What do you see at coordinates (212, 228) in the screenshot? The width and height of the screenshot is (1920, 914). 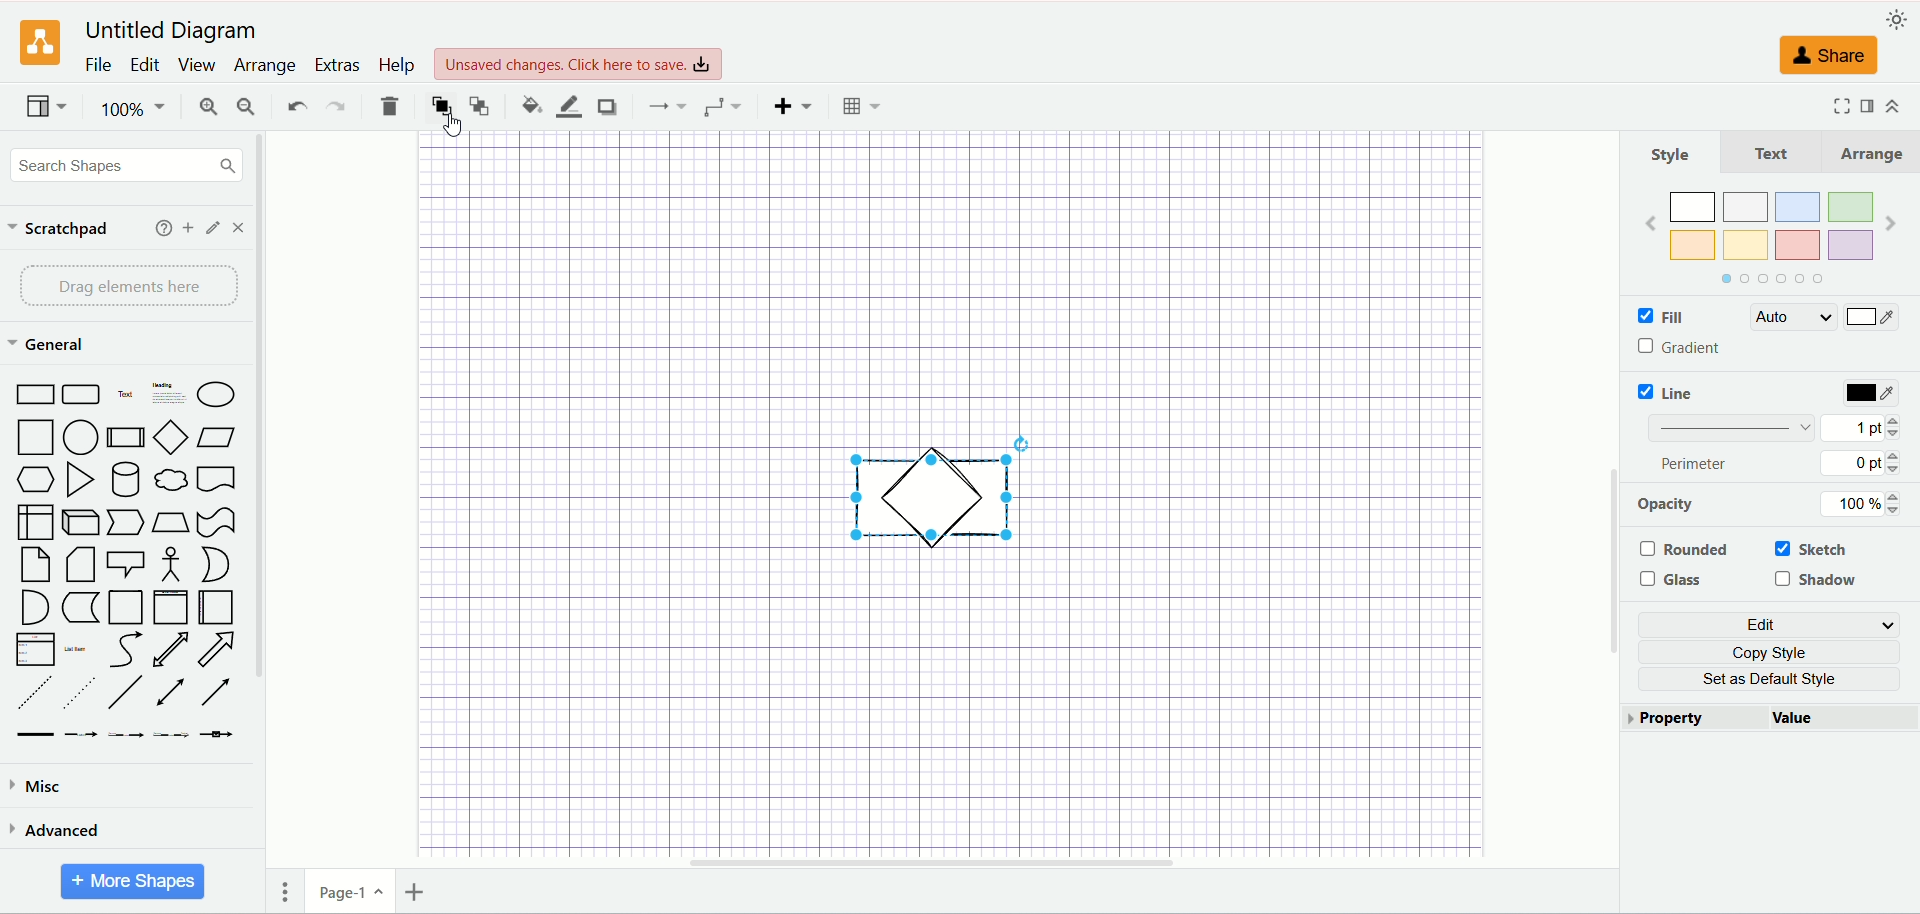 I see `edit` at bounding box center [212, 228].